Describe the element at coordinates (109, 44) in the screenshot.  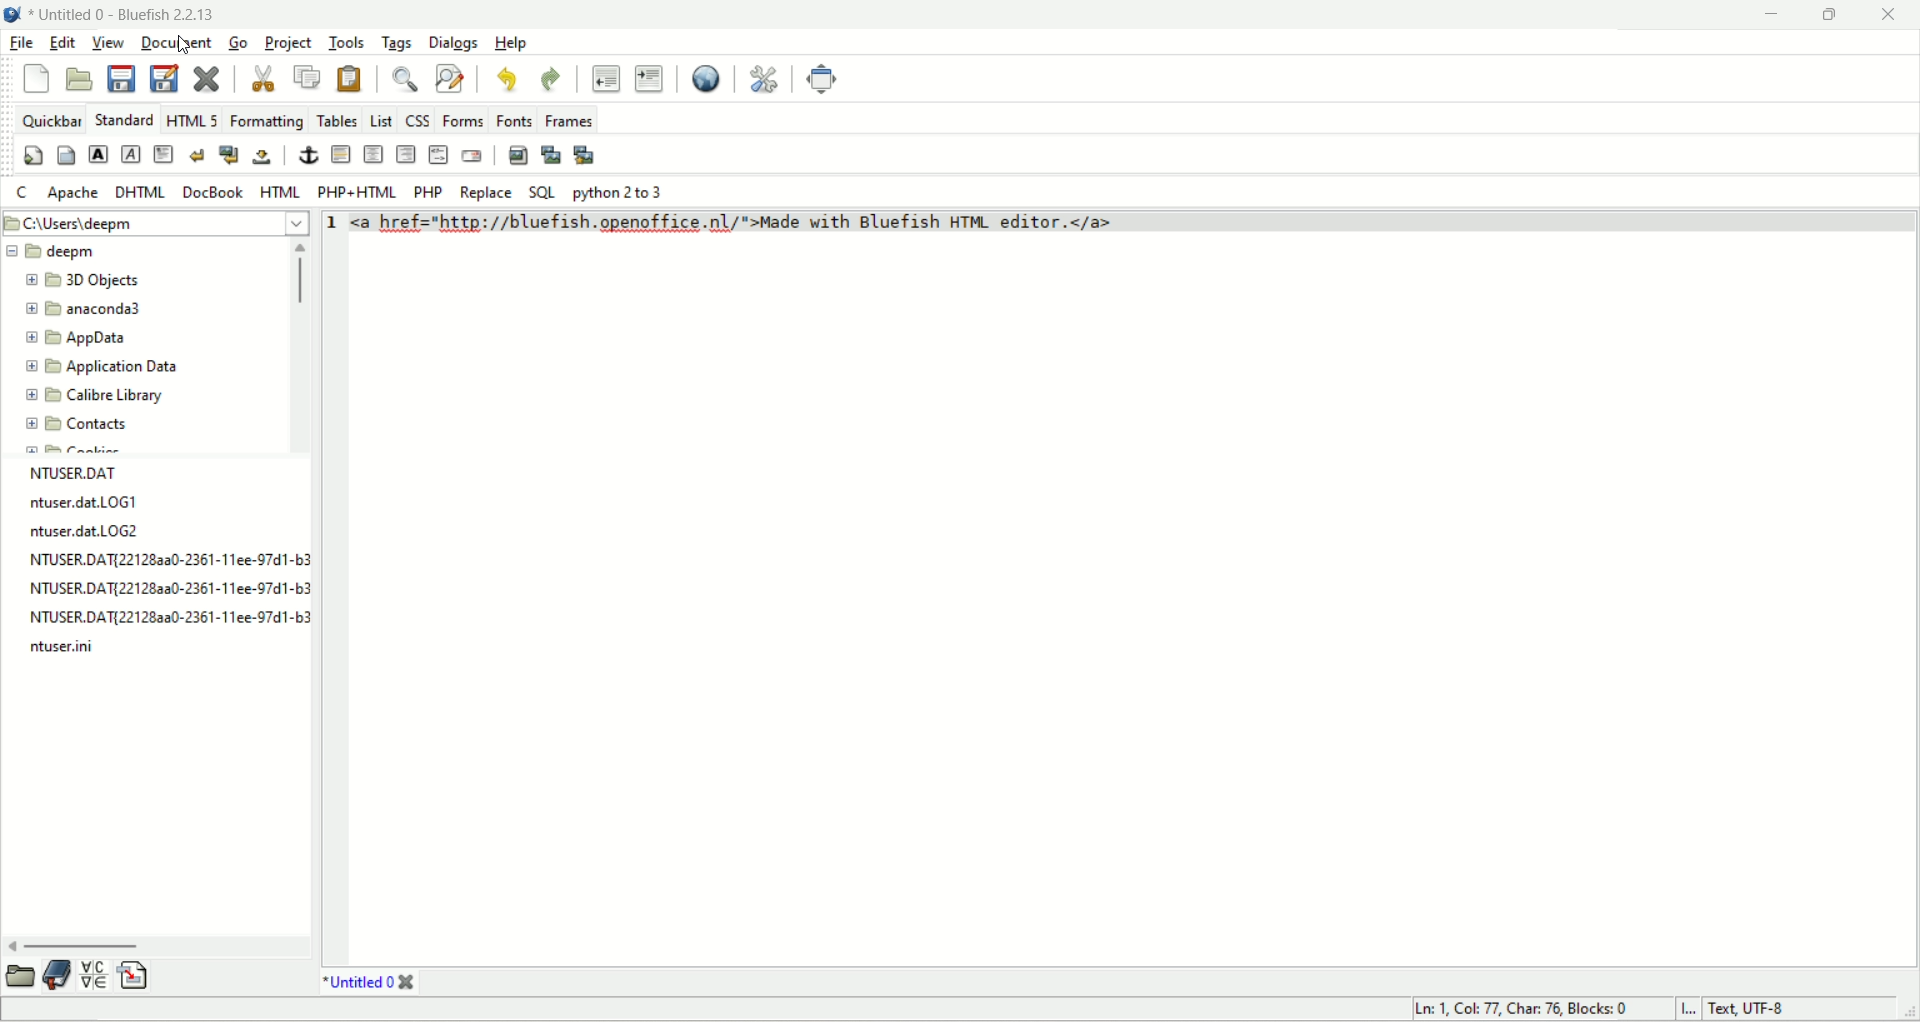
I see `view` at that location.